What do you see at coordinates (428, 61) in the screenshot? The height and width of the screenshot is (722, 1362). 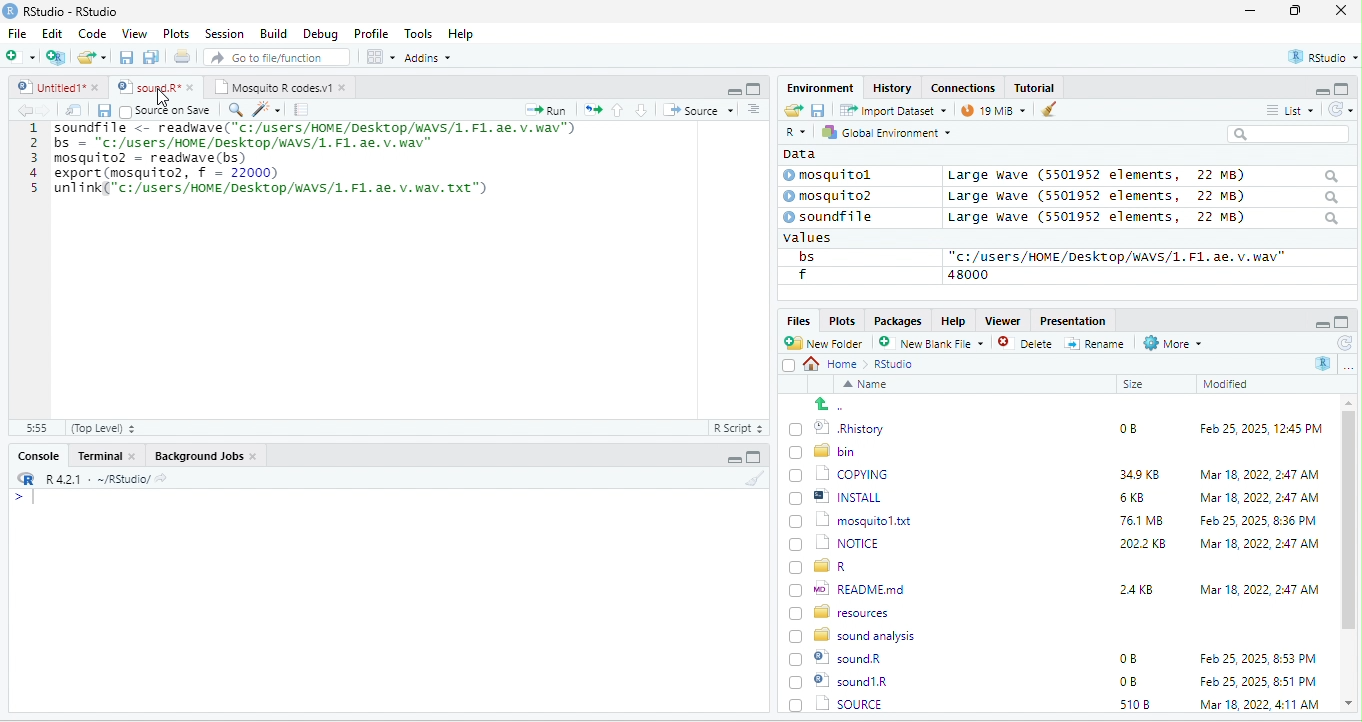 I see `Adonns ` at bounding box center [428, 61].